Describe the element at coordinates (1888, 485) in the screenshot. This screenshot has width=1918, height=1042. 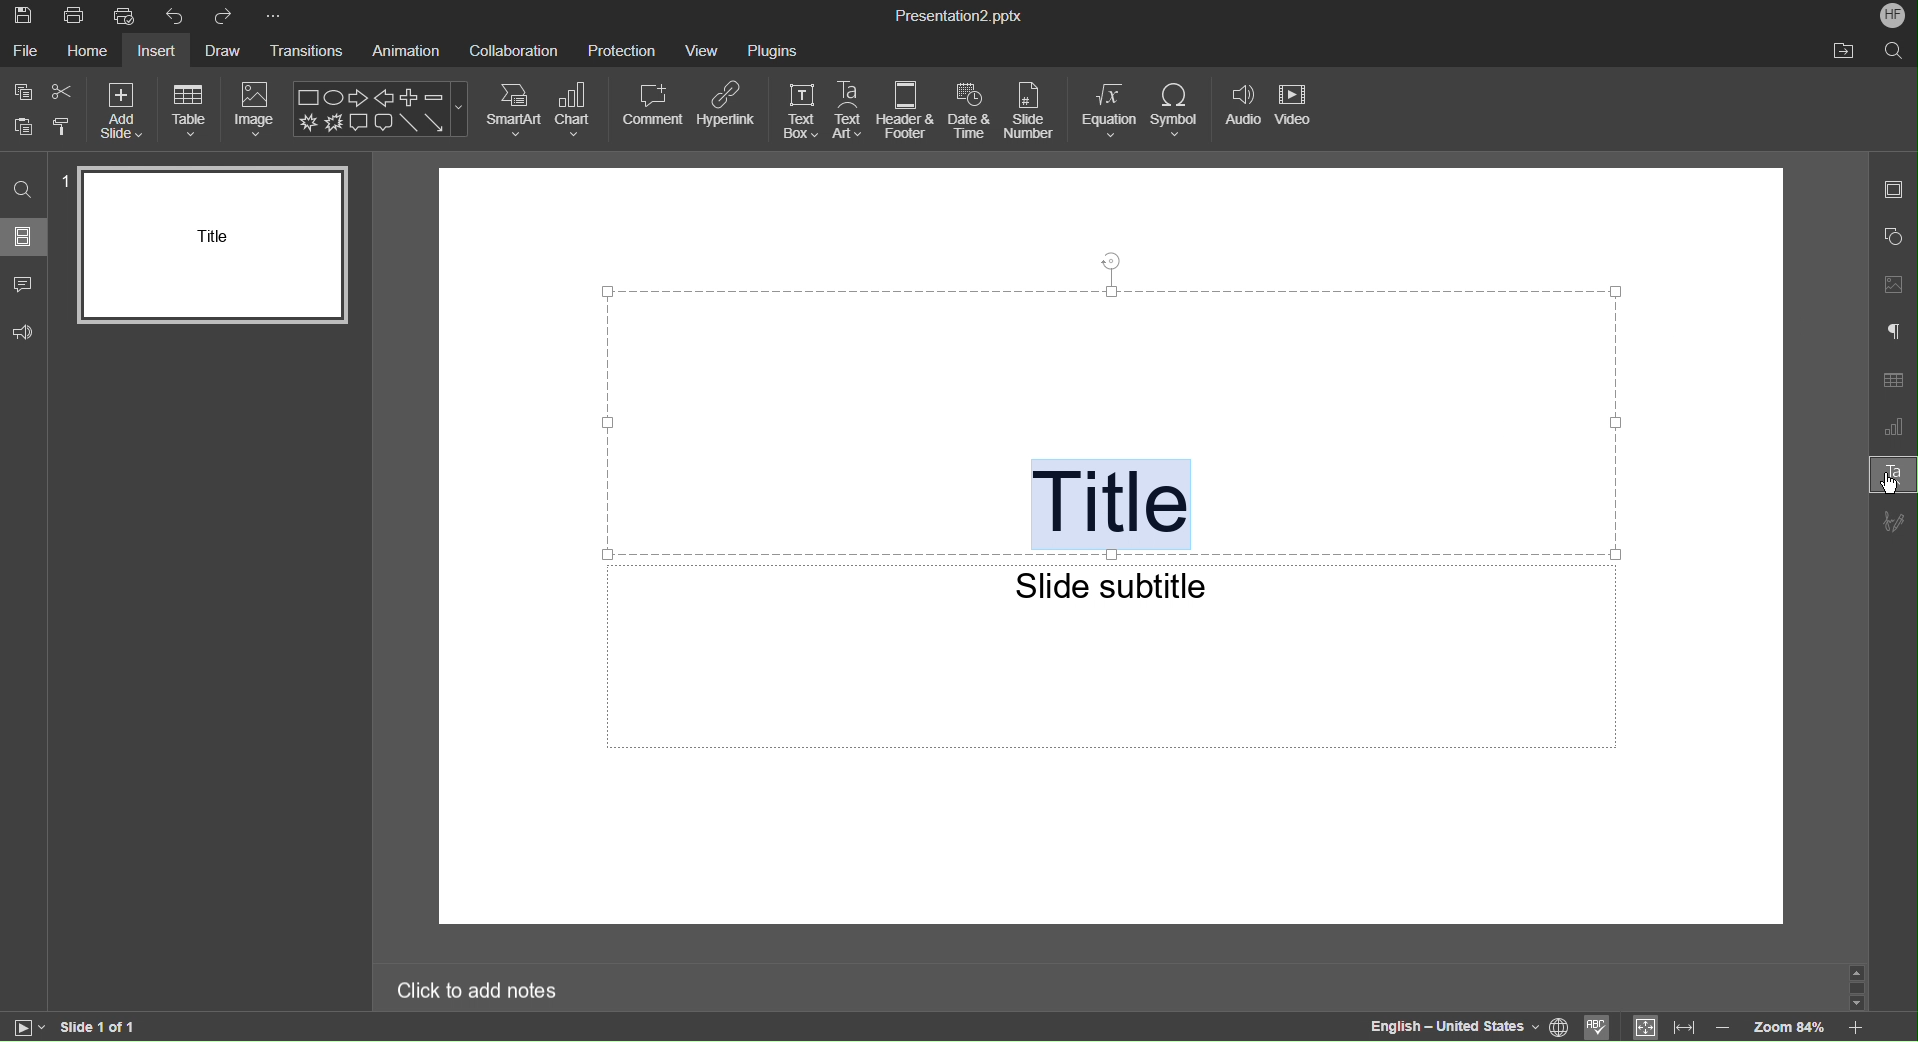
I see `mouse pointer` at that location.